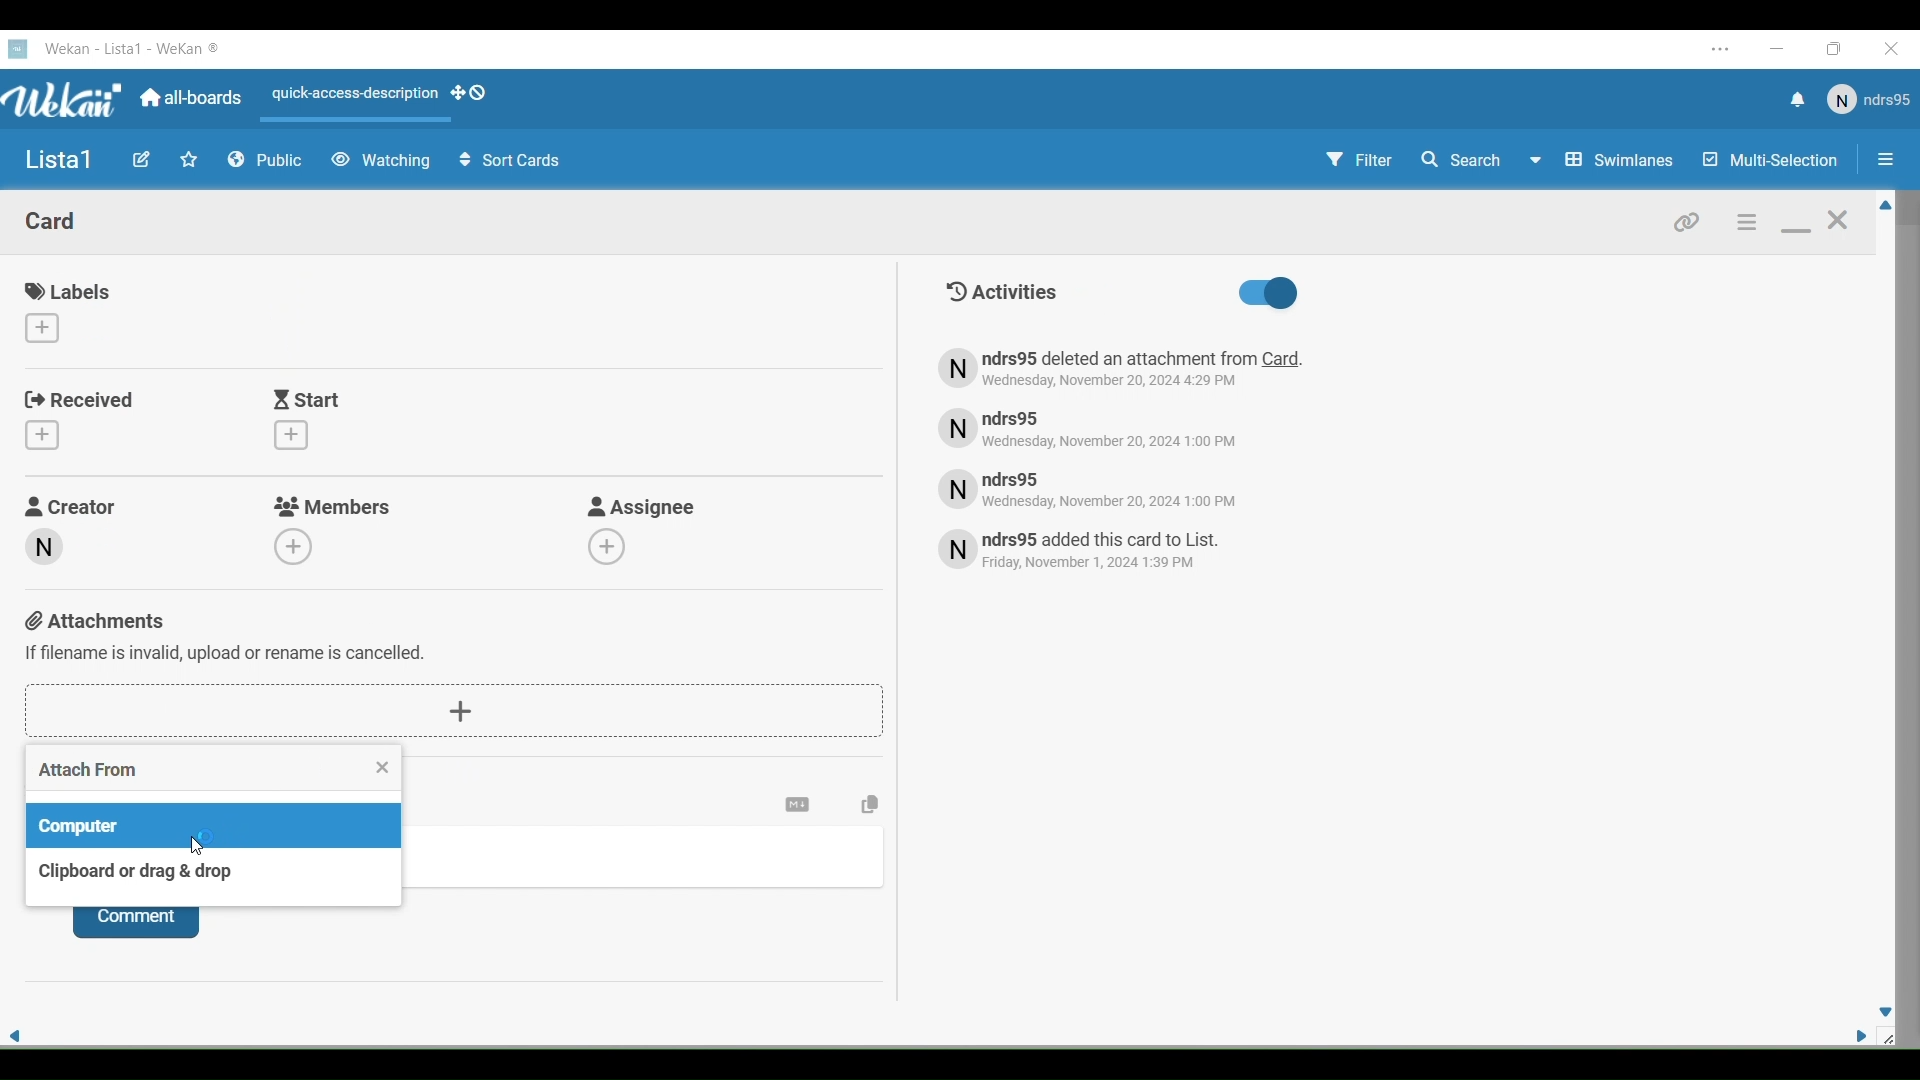 This screenshot has width=1920, height=1080. I want to click on Add assignee, so click(606, 546).